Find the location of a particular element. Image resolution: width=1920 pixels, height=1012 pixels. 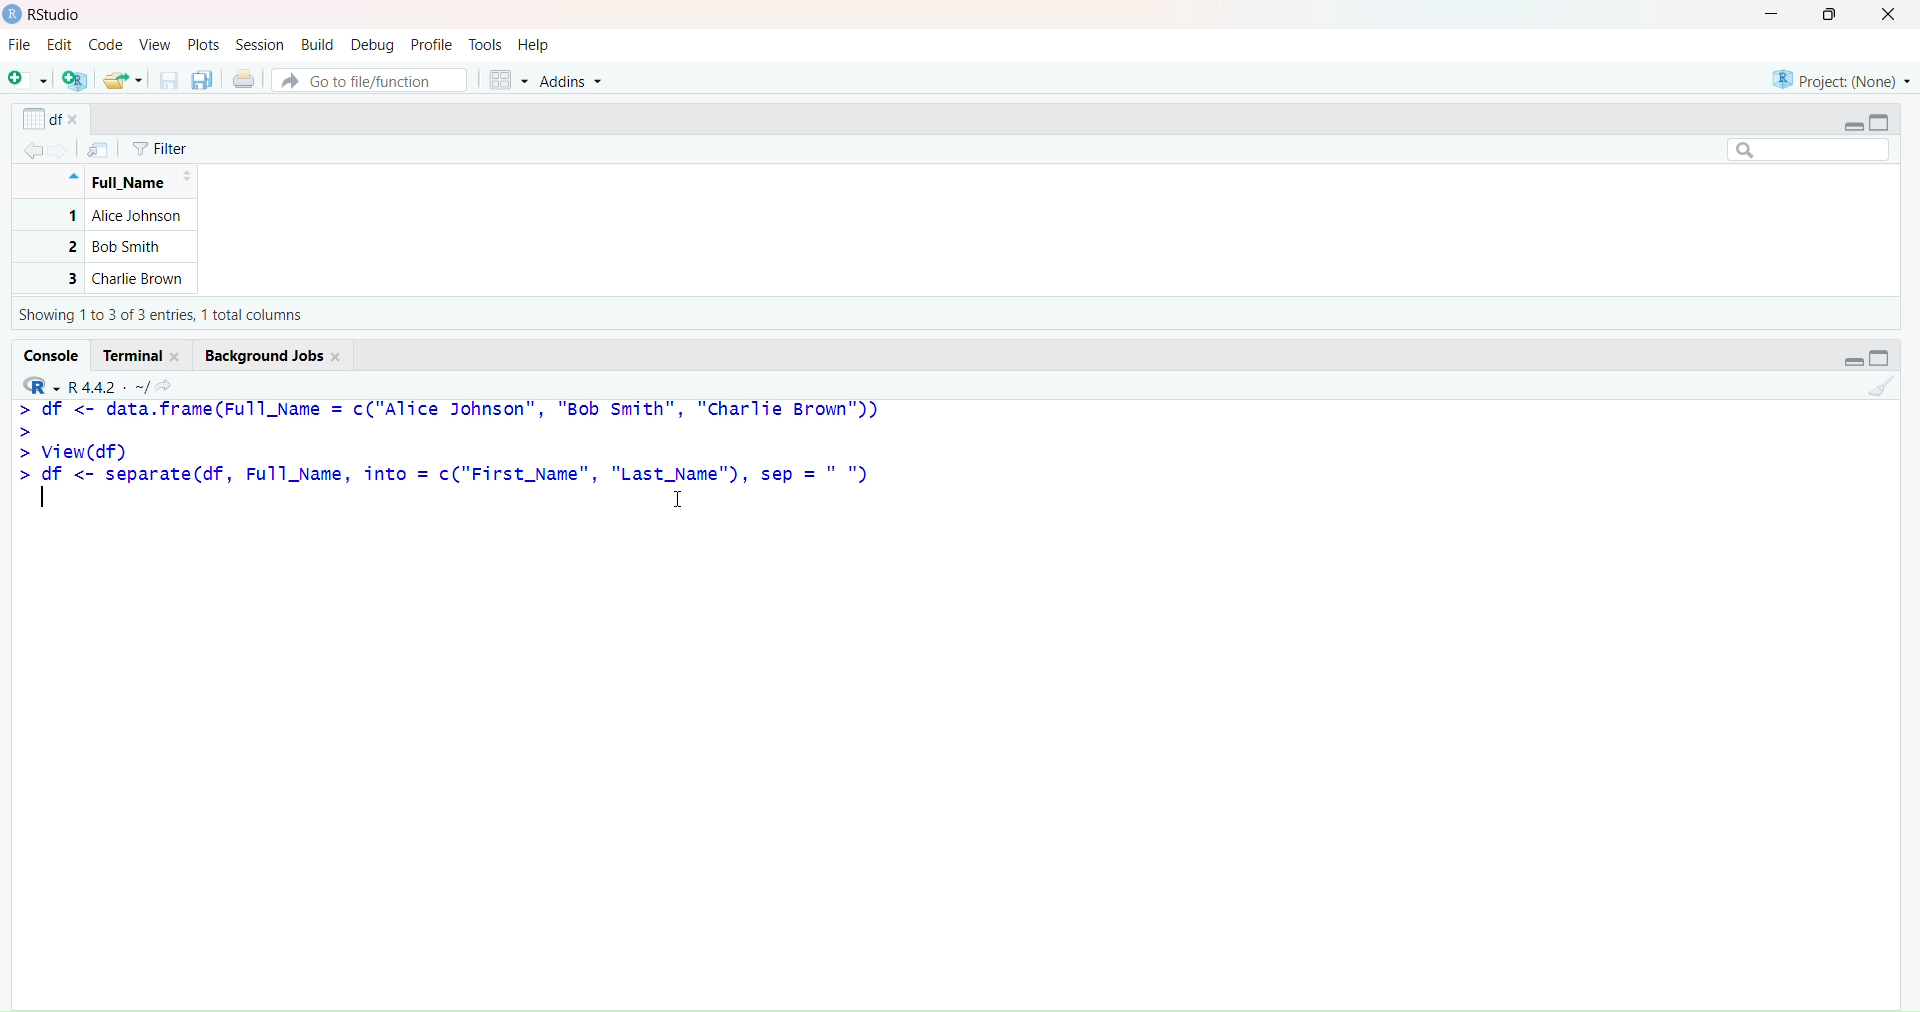

Debug is located at coordinates (372, 45).